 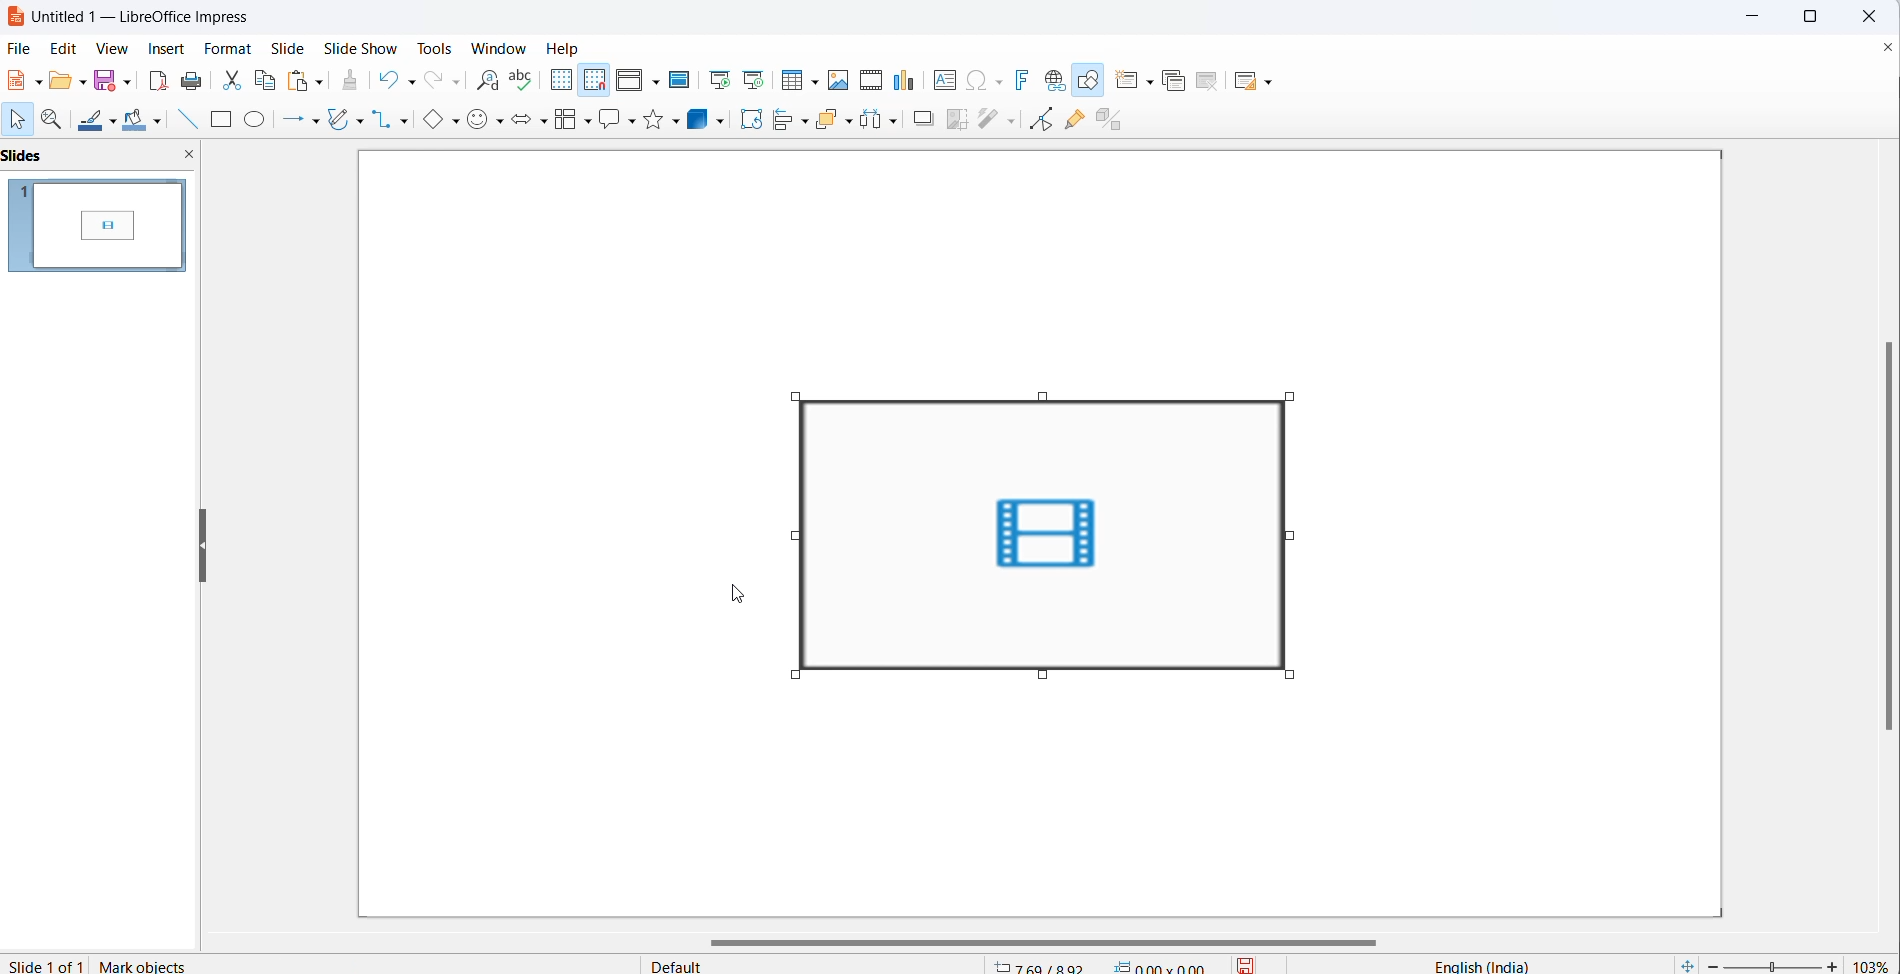 What do you see at coordinates (841, 83) in the screenshot?
I see `insert images` at bounding box center [841, 83].